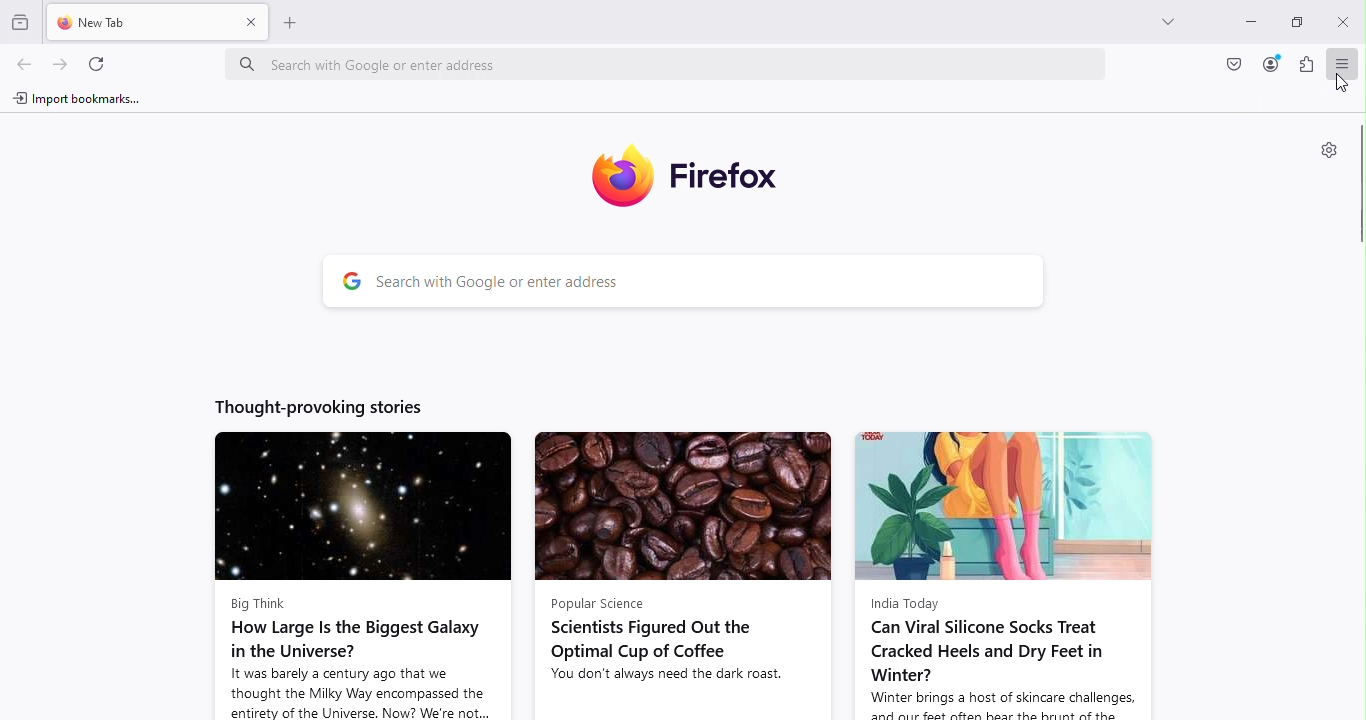 This screenshot has height=720, width=1366. Describe the element at coordinates (1304, 65) in the screenshot. I see `Extensions` at that location.